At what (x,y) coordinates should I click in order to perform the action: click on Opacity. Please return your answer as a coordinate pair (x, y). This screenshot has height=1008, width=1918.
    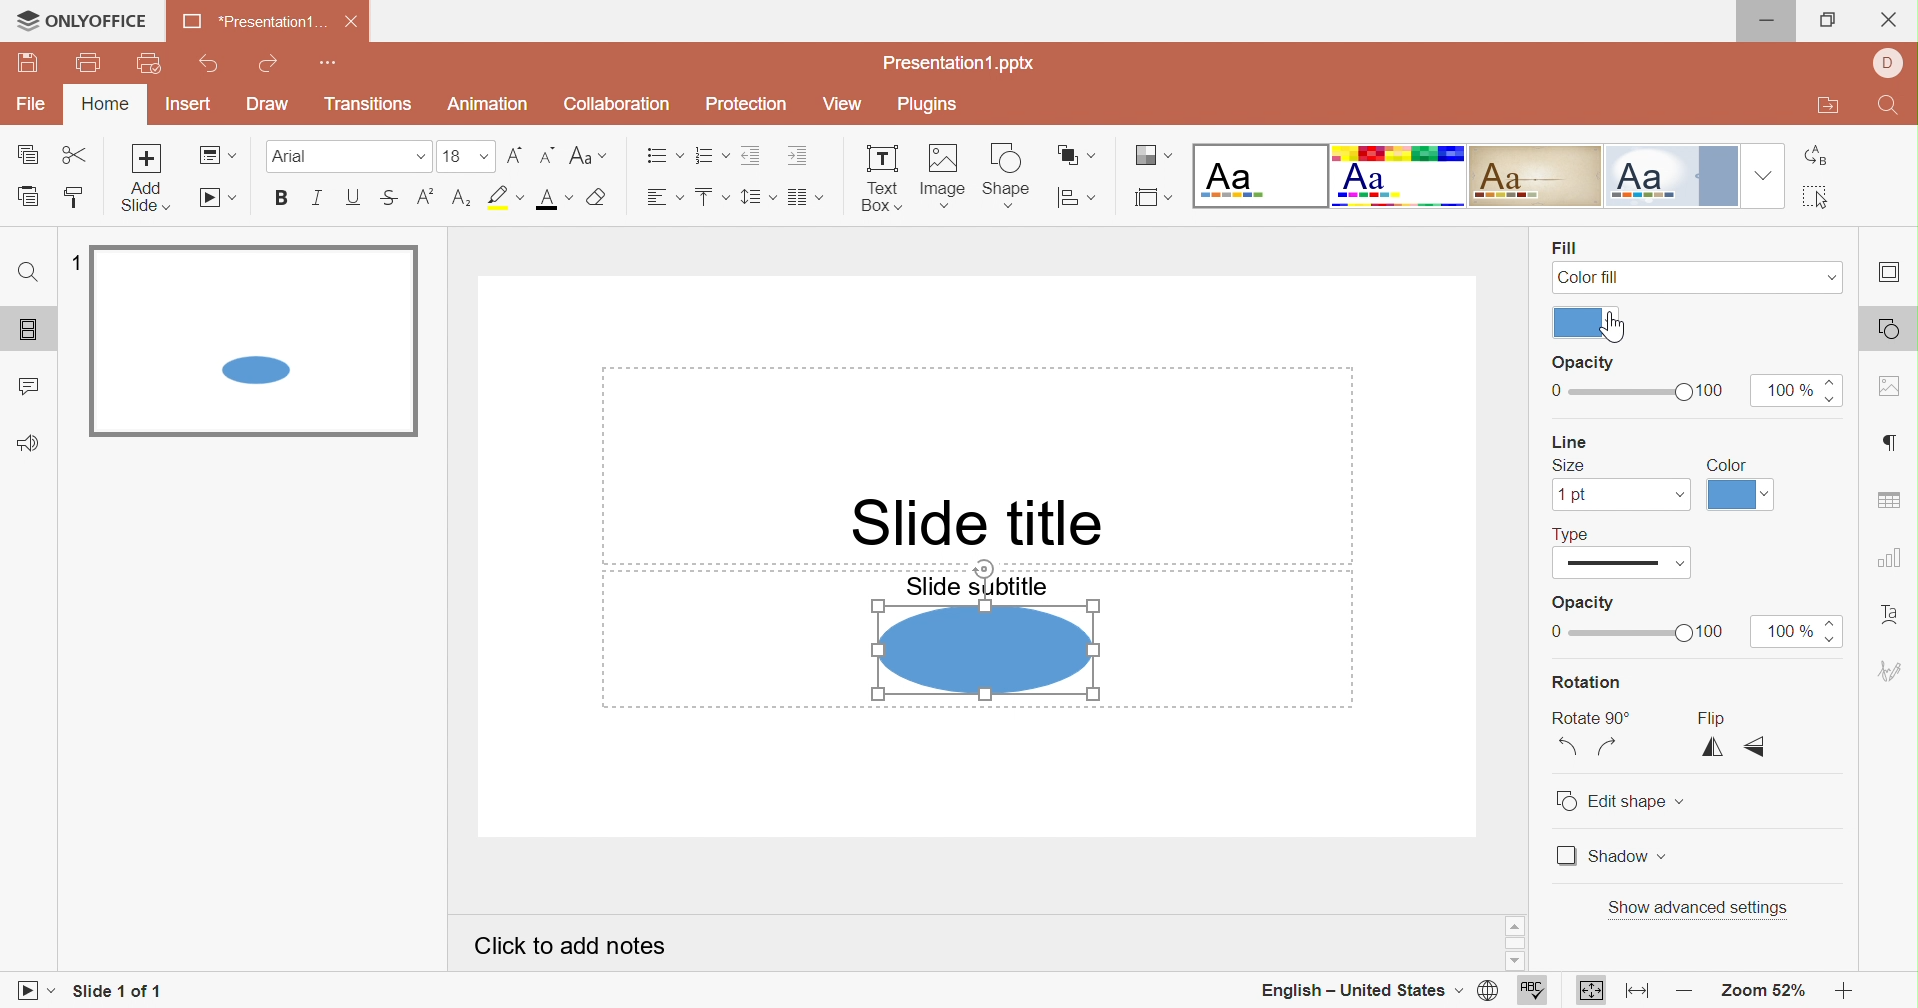
    Looking at the image, I should click on (1582, 365).